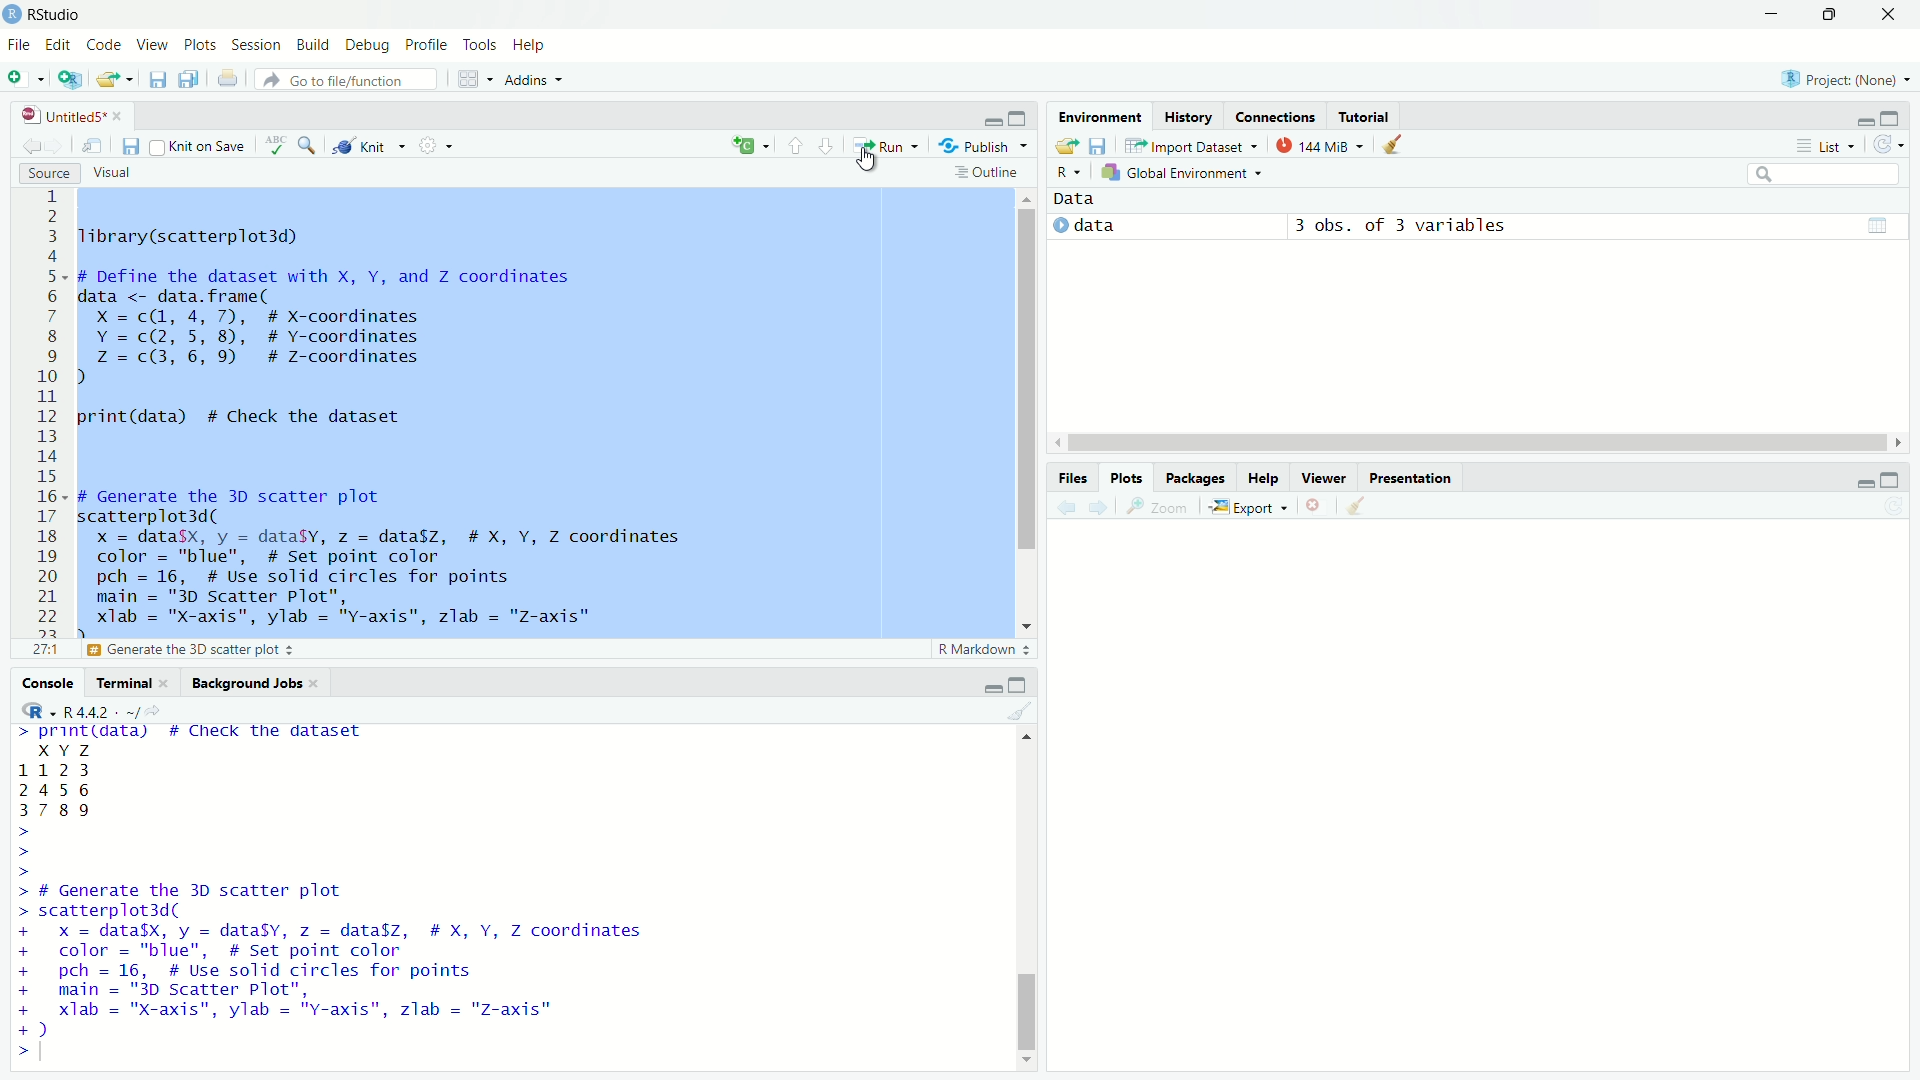  What do you see at coordinates (875, 164) in the screenshot?
I see `cursor` at bounding box center [875, 164].